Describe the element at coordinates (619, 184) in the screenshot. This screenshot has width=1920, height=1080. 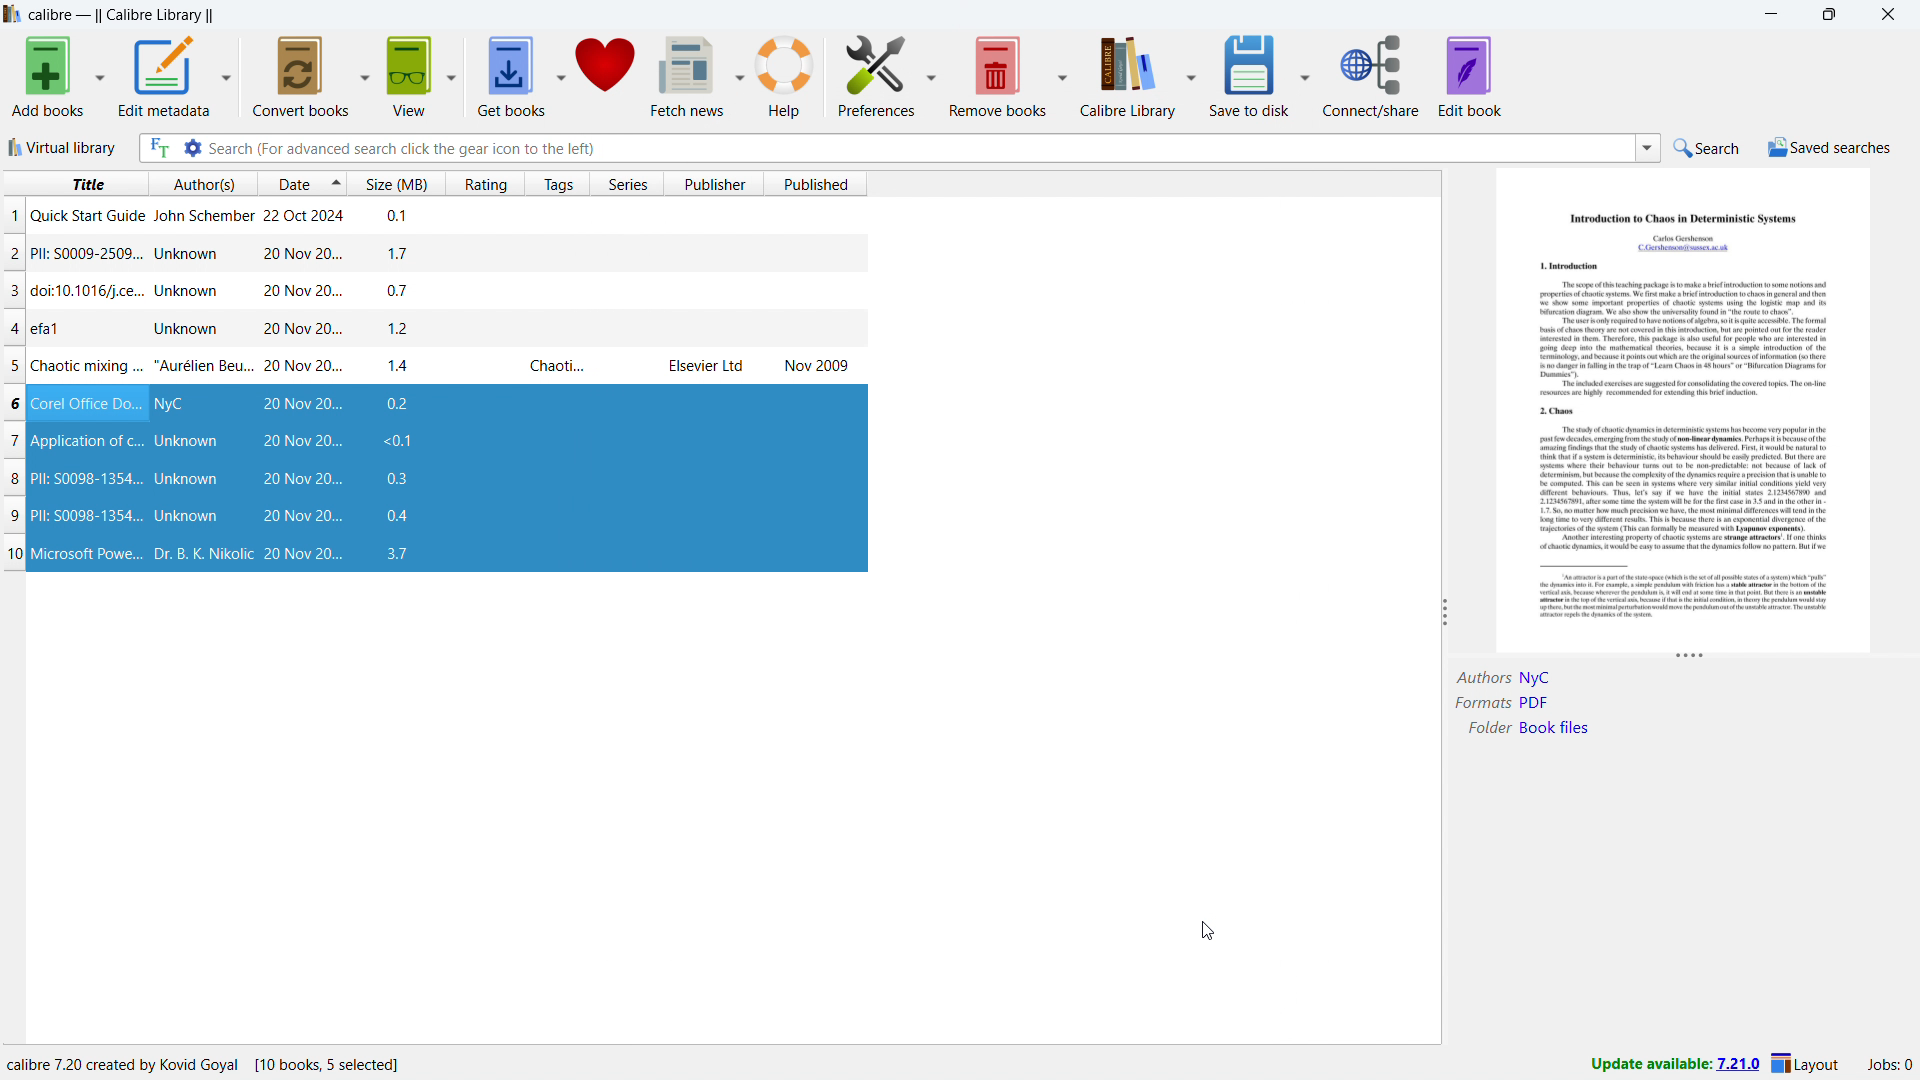
I see `sort by series` at that location.